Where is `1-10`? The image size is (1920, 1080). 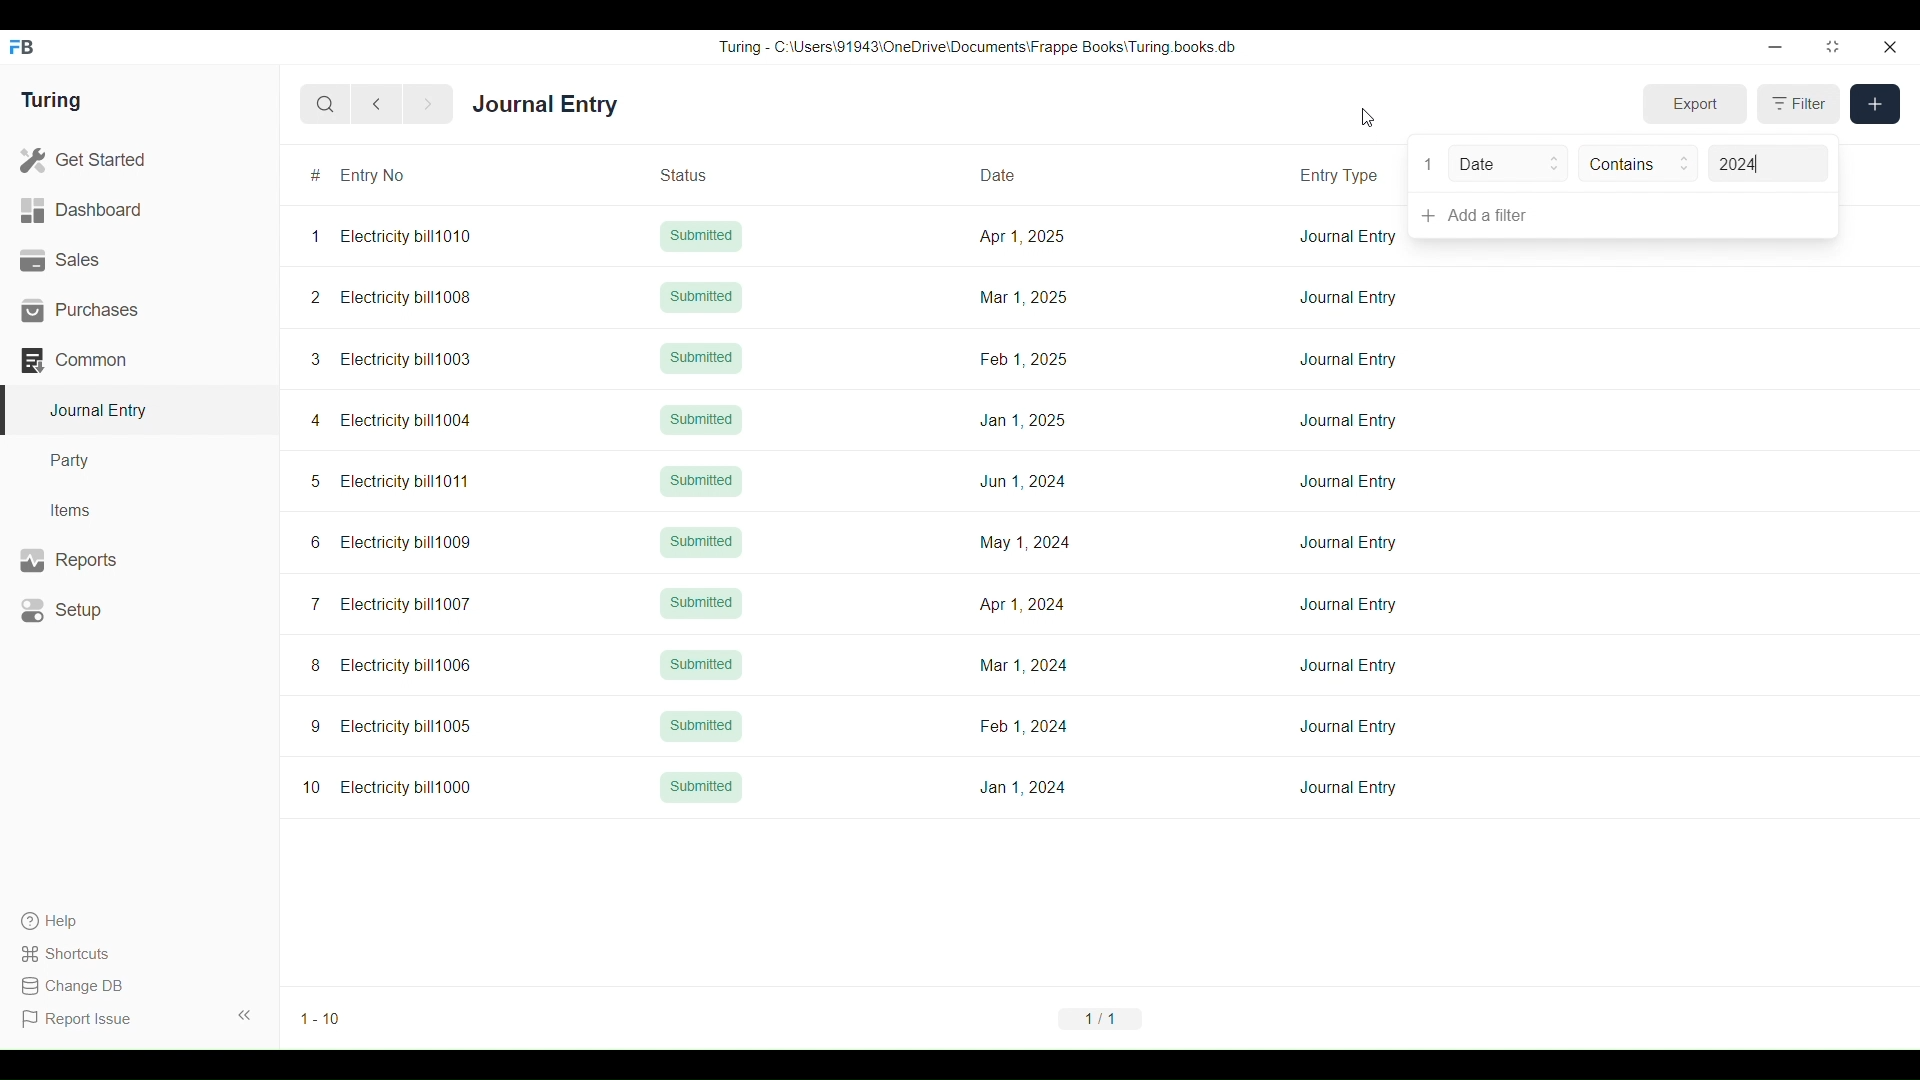
1-10 is located at coordinates (321, 1019).